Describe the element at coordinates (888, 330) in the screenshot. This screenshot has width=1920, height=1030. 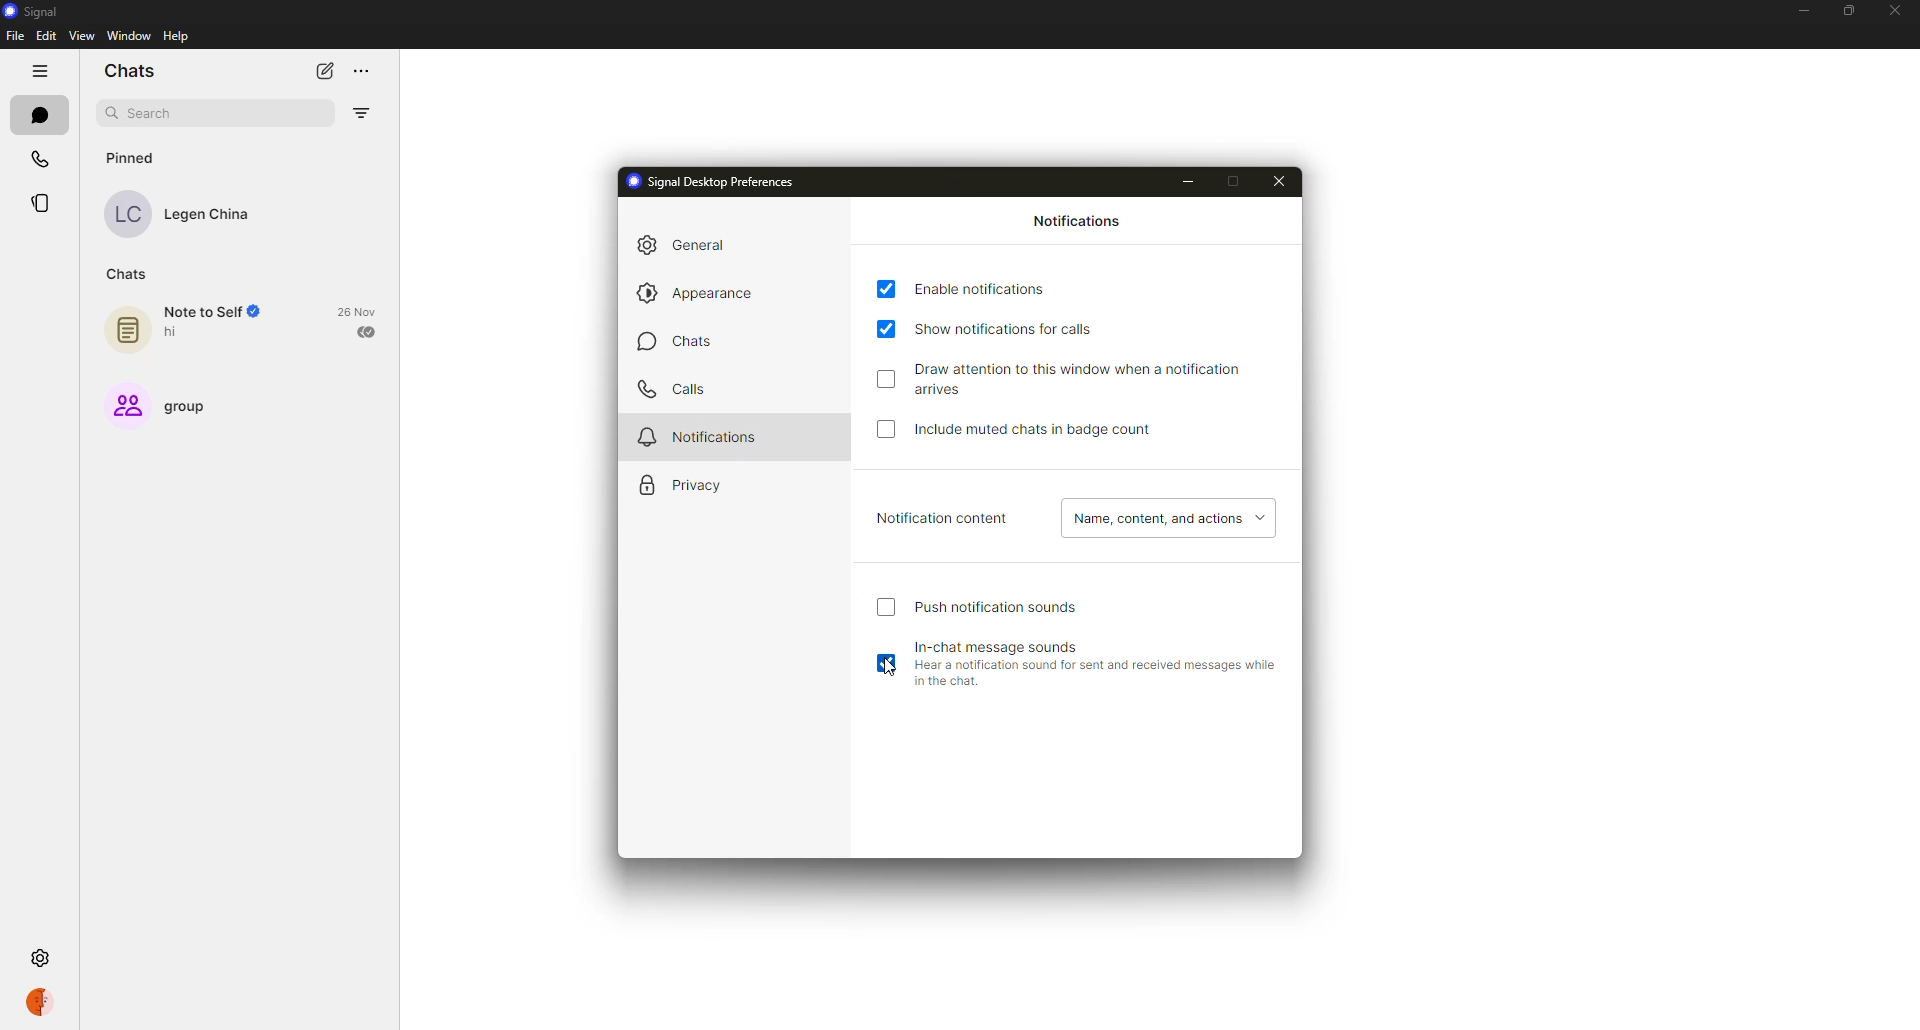
I see `enabled` at that location.